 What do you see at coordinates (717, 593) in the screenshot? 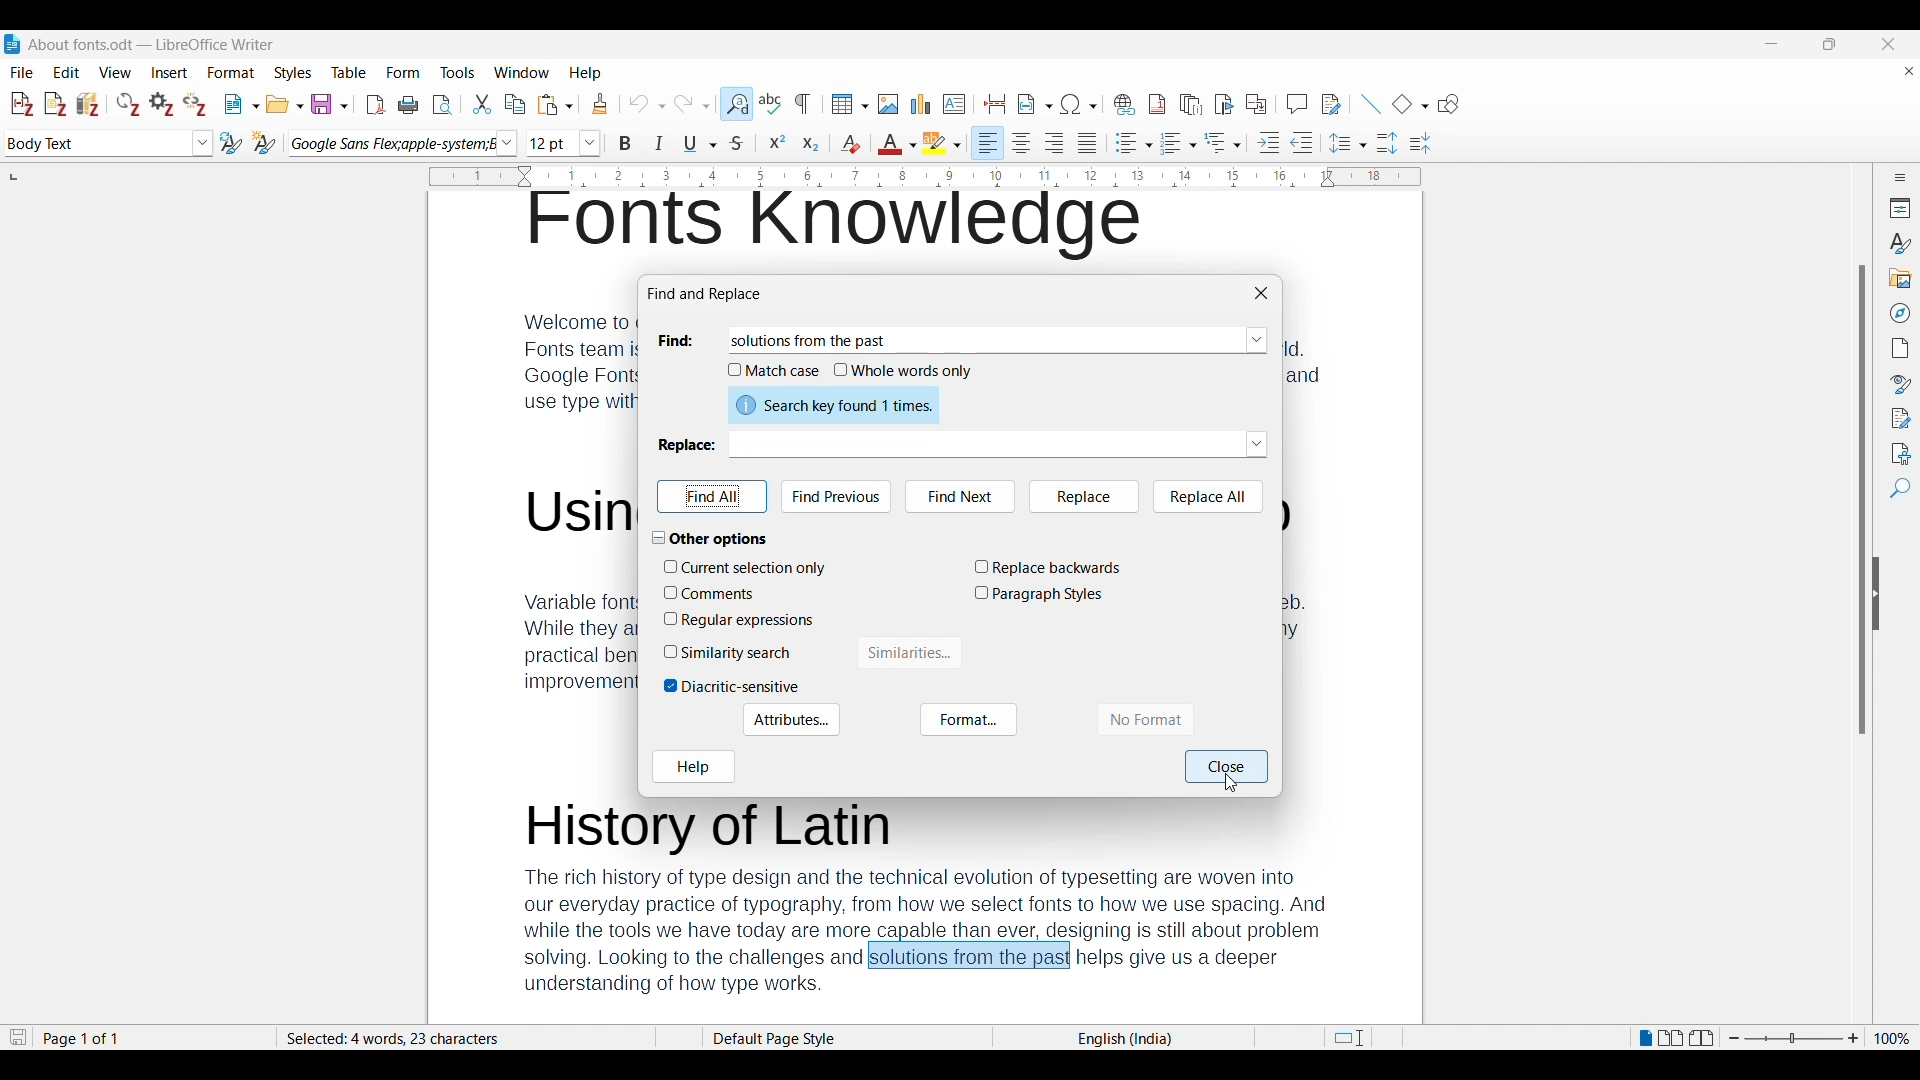
I see `Toggle for comments` at bounding box center [717, 593].